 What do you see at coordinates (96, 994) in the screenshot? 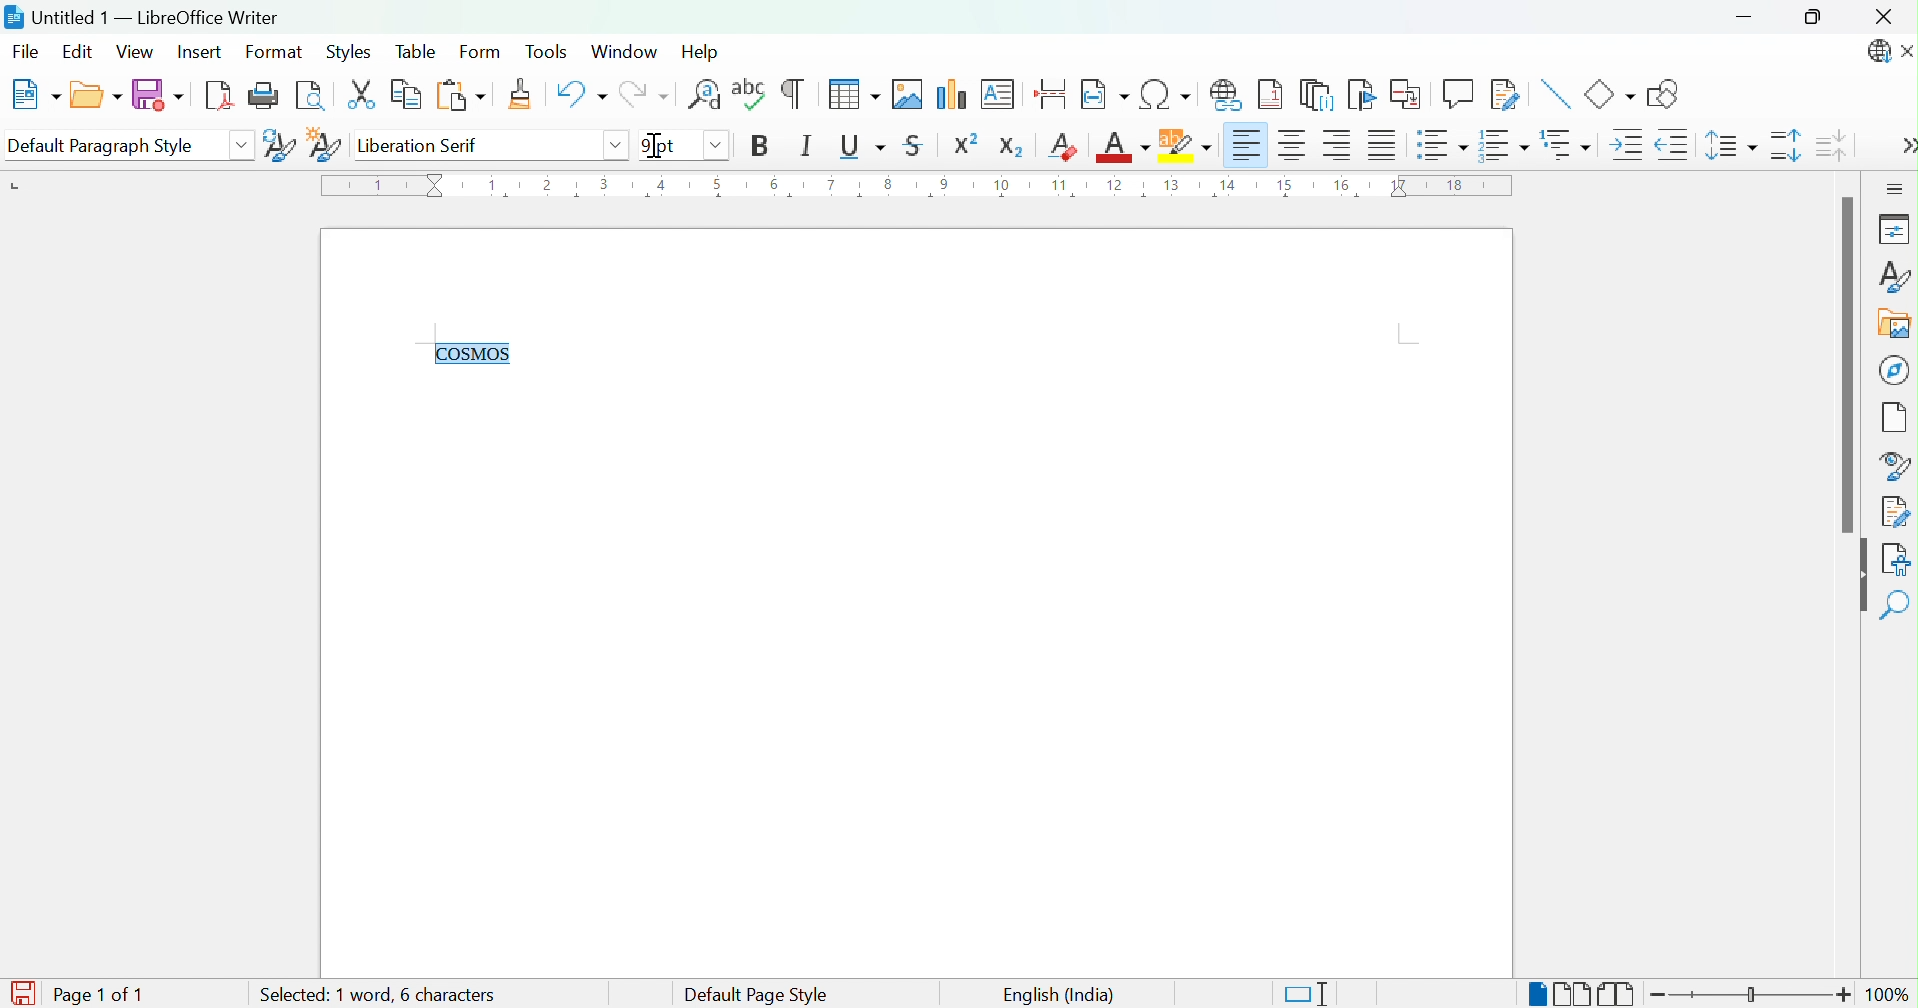
I see `Page 1 of 1` at bounding box center [96, 994].